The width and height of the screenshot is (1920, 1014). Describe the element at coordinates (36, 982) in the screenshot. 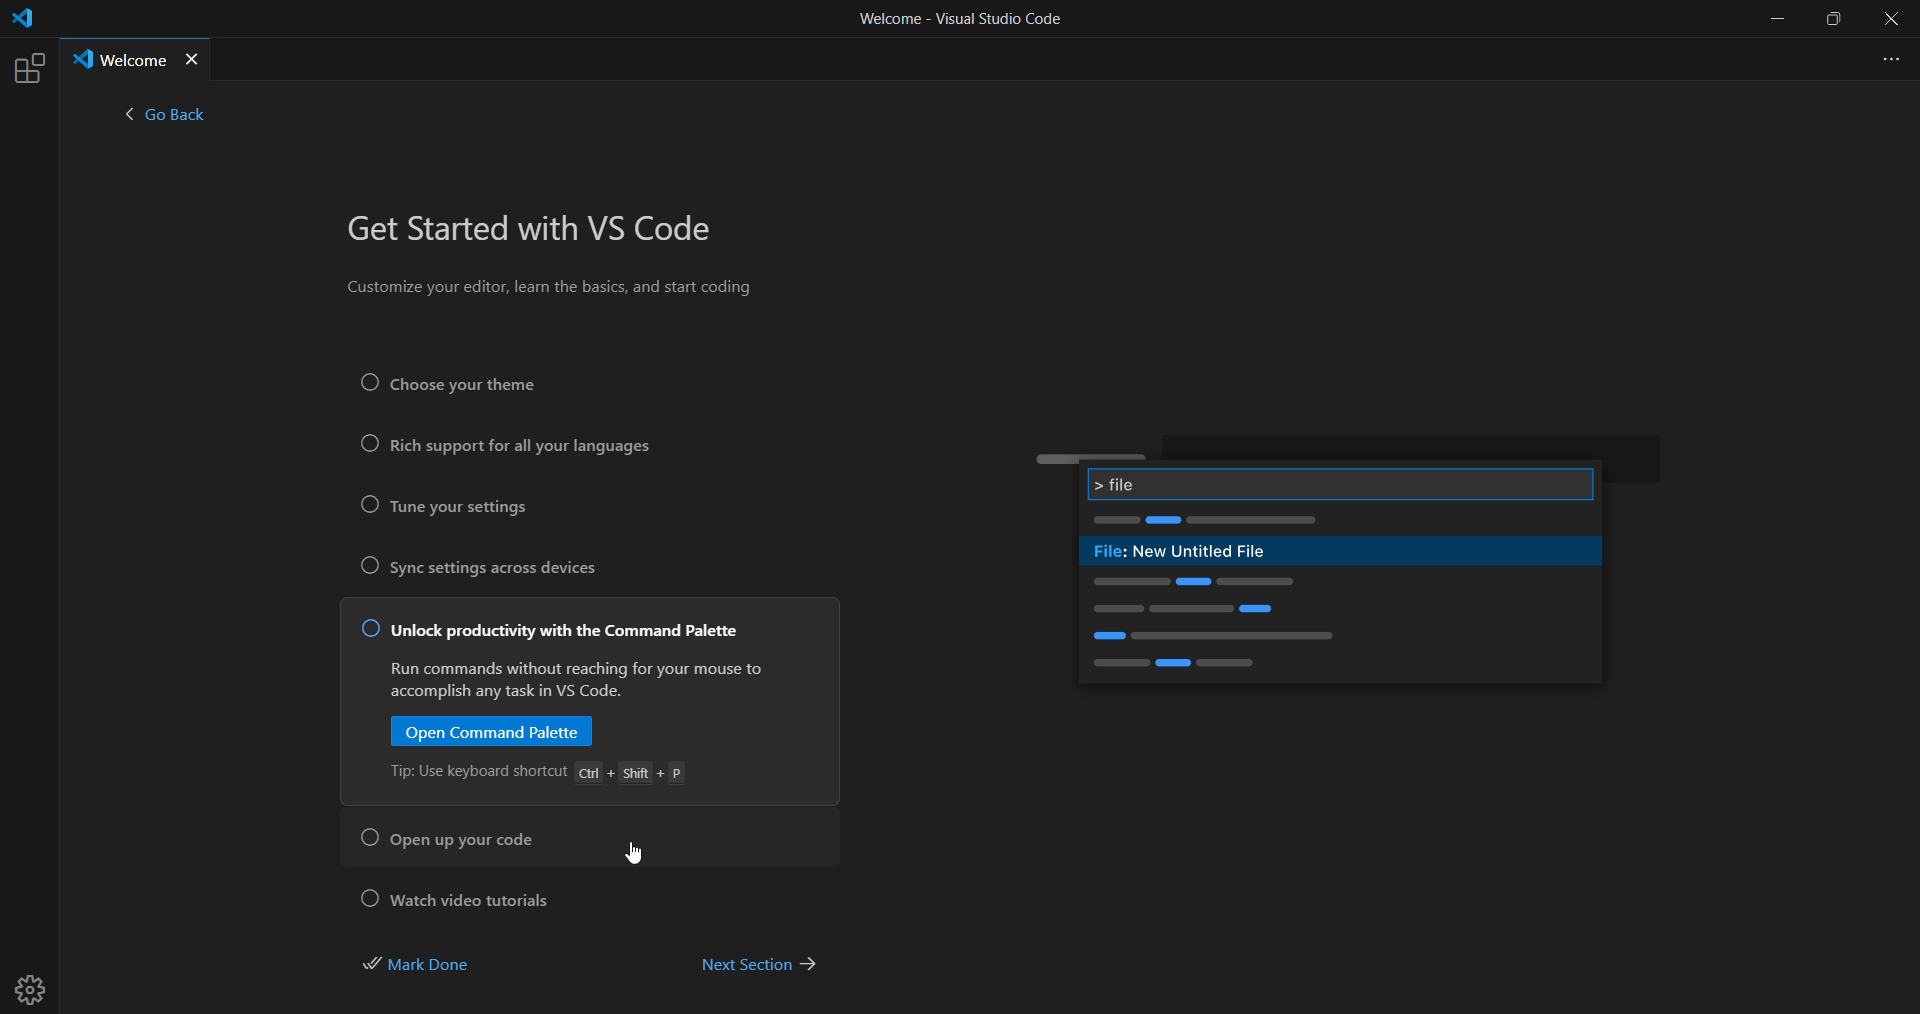

I see `settings` at that location.